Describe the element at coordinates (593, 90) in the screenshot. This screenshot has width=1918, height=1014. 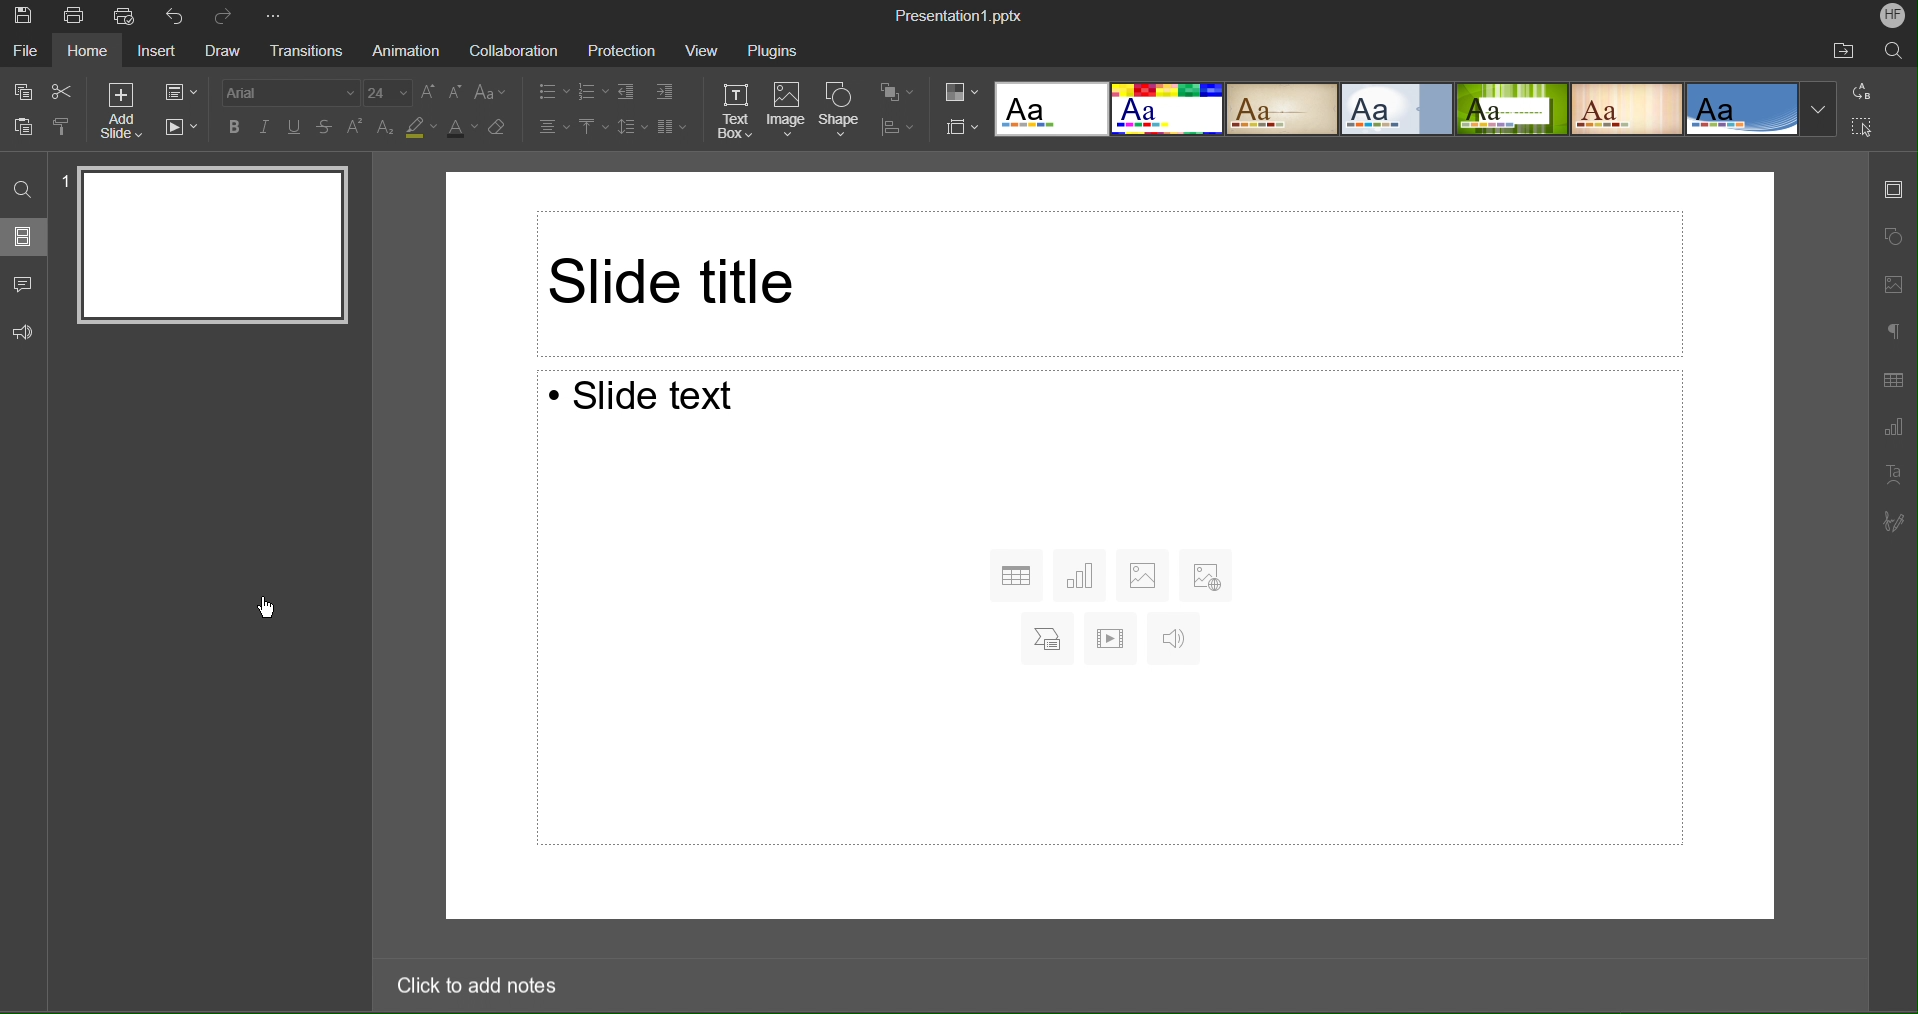
I see `Numbered List` at that location.